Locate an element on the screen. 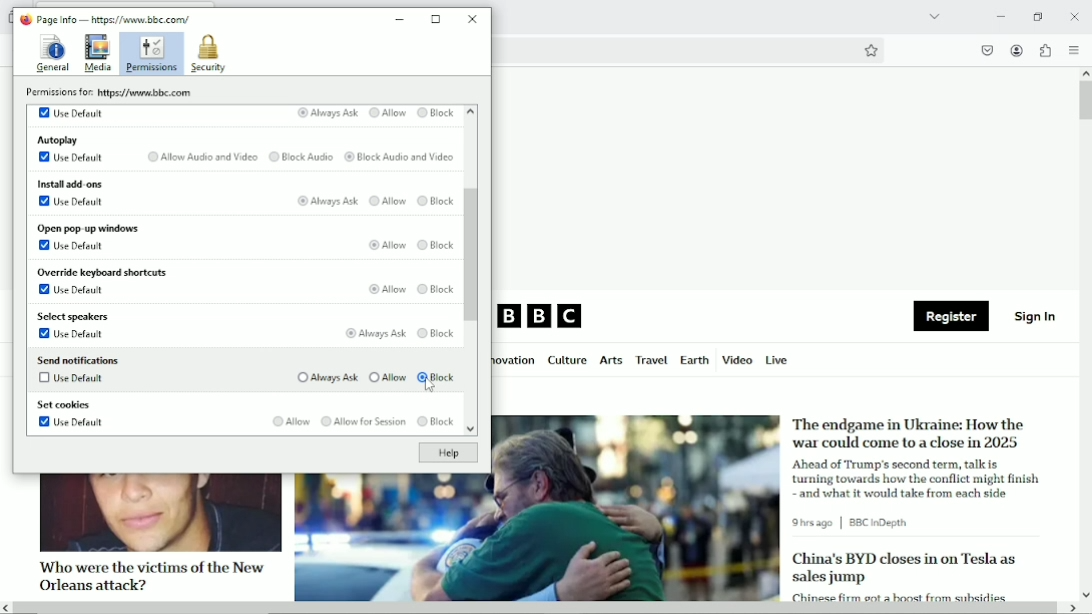 The height and width of the screenshot is (614, 1092). Use default is located at coordinates (73, 201).